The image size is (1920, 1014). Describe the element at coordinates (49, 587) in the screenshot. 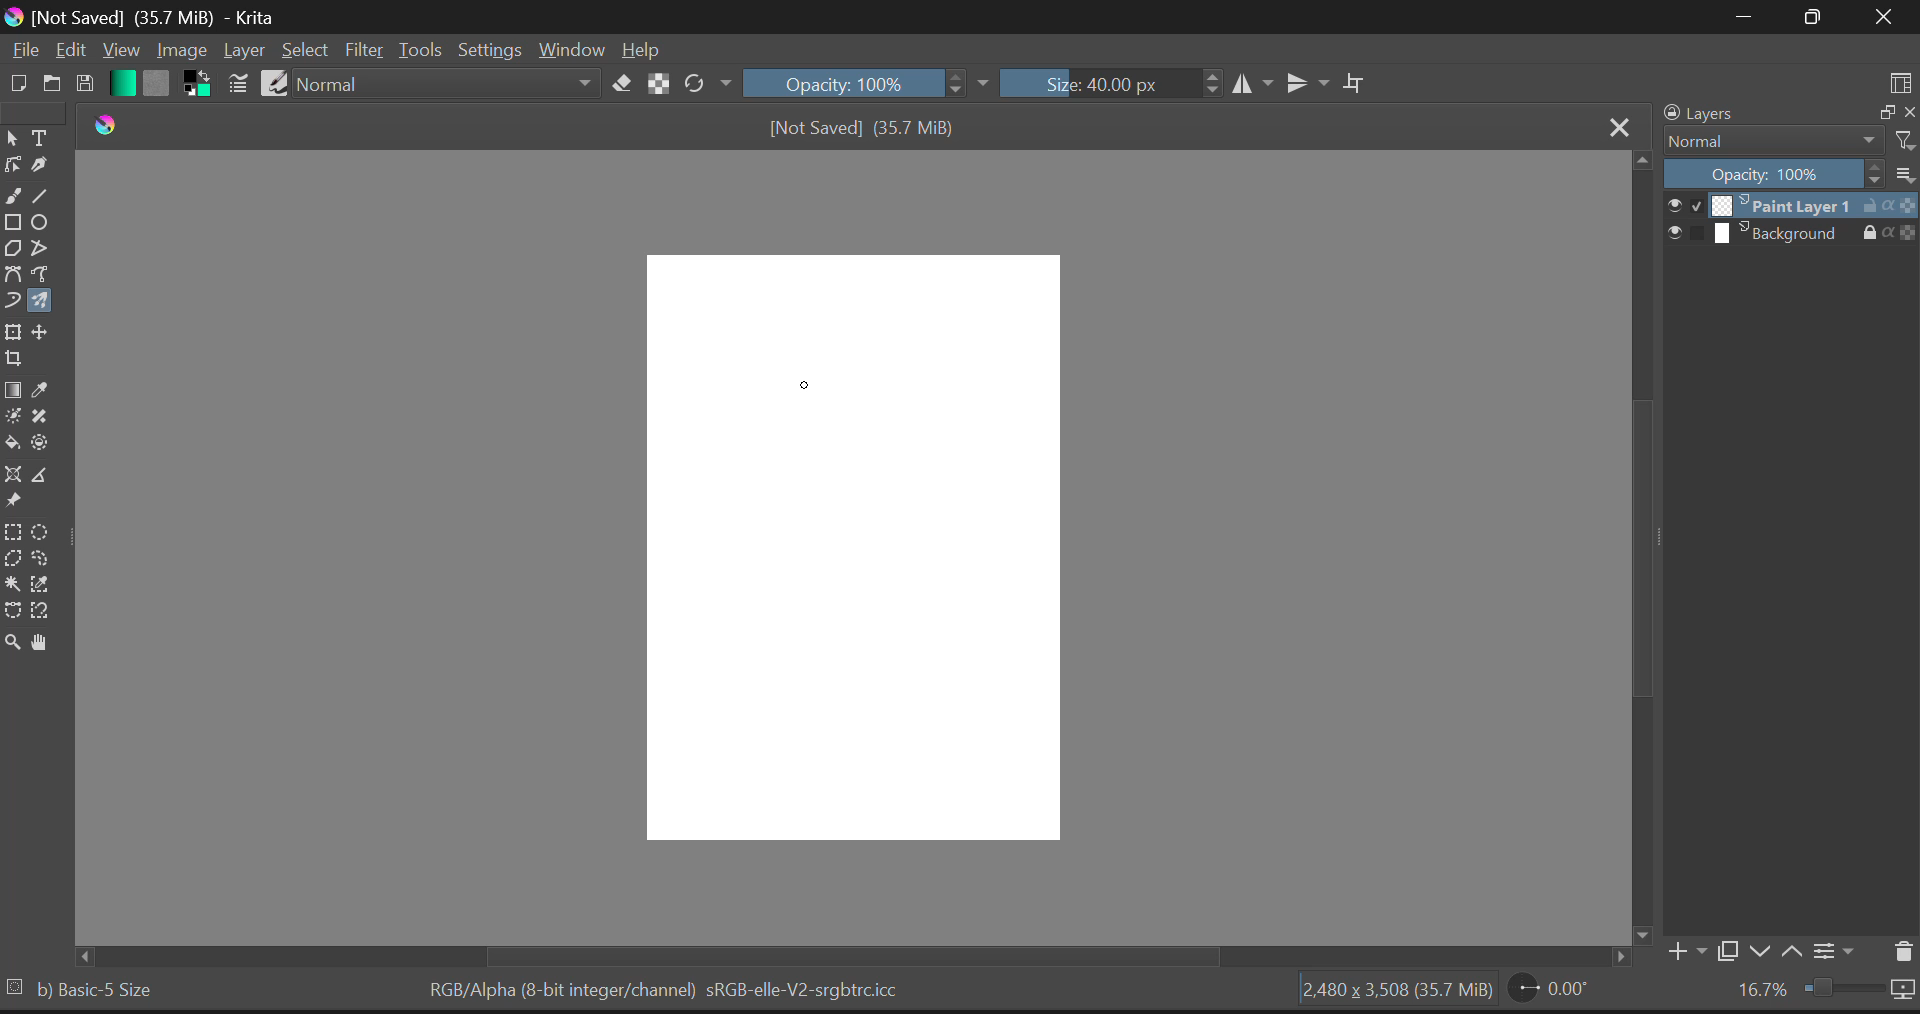

I see `Similar Color Selection` at that location.